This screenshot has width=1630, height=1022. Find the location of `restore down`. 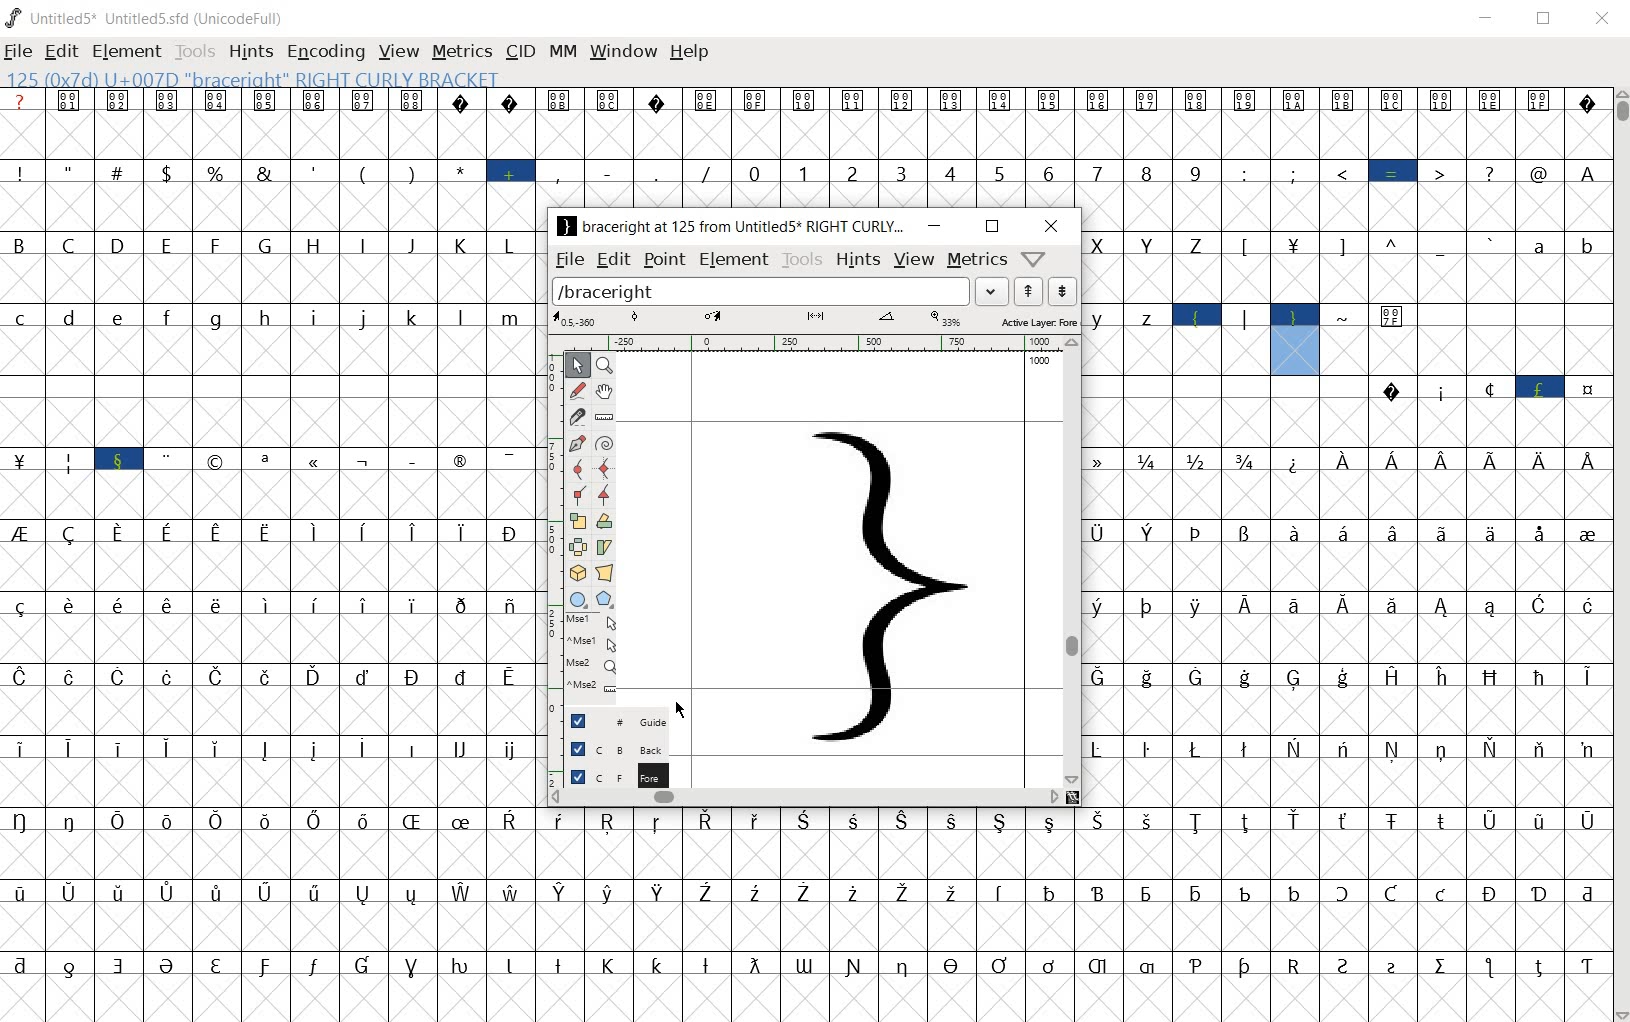

restore down is located at coordinates (992, 226).